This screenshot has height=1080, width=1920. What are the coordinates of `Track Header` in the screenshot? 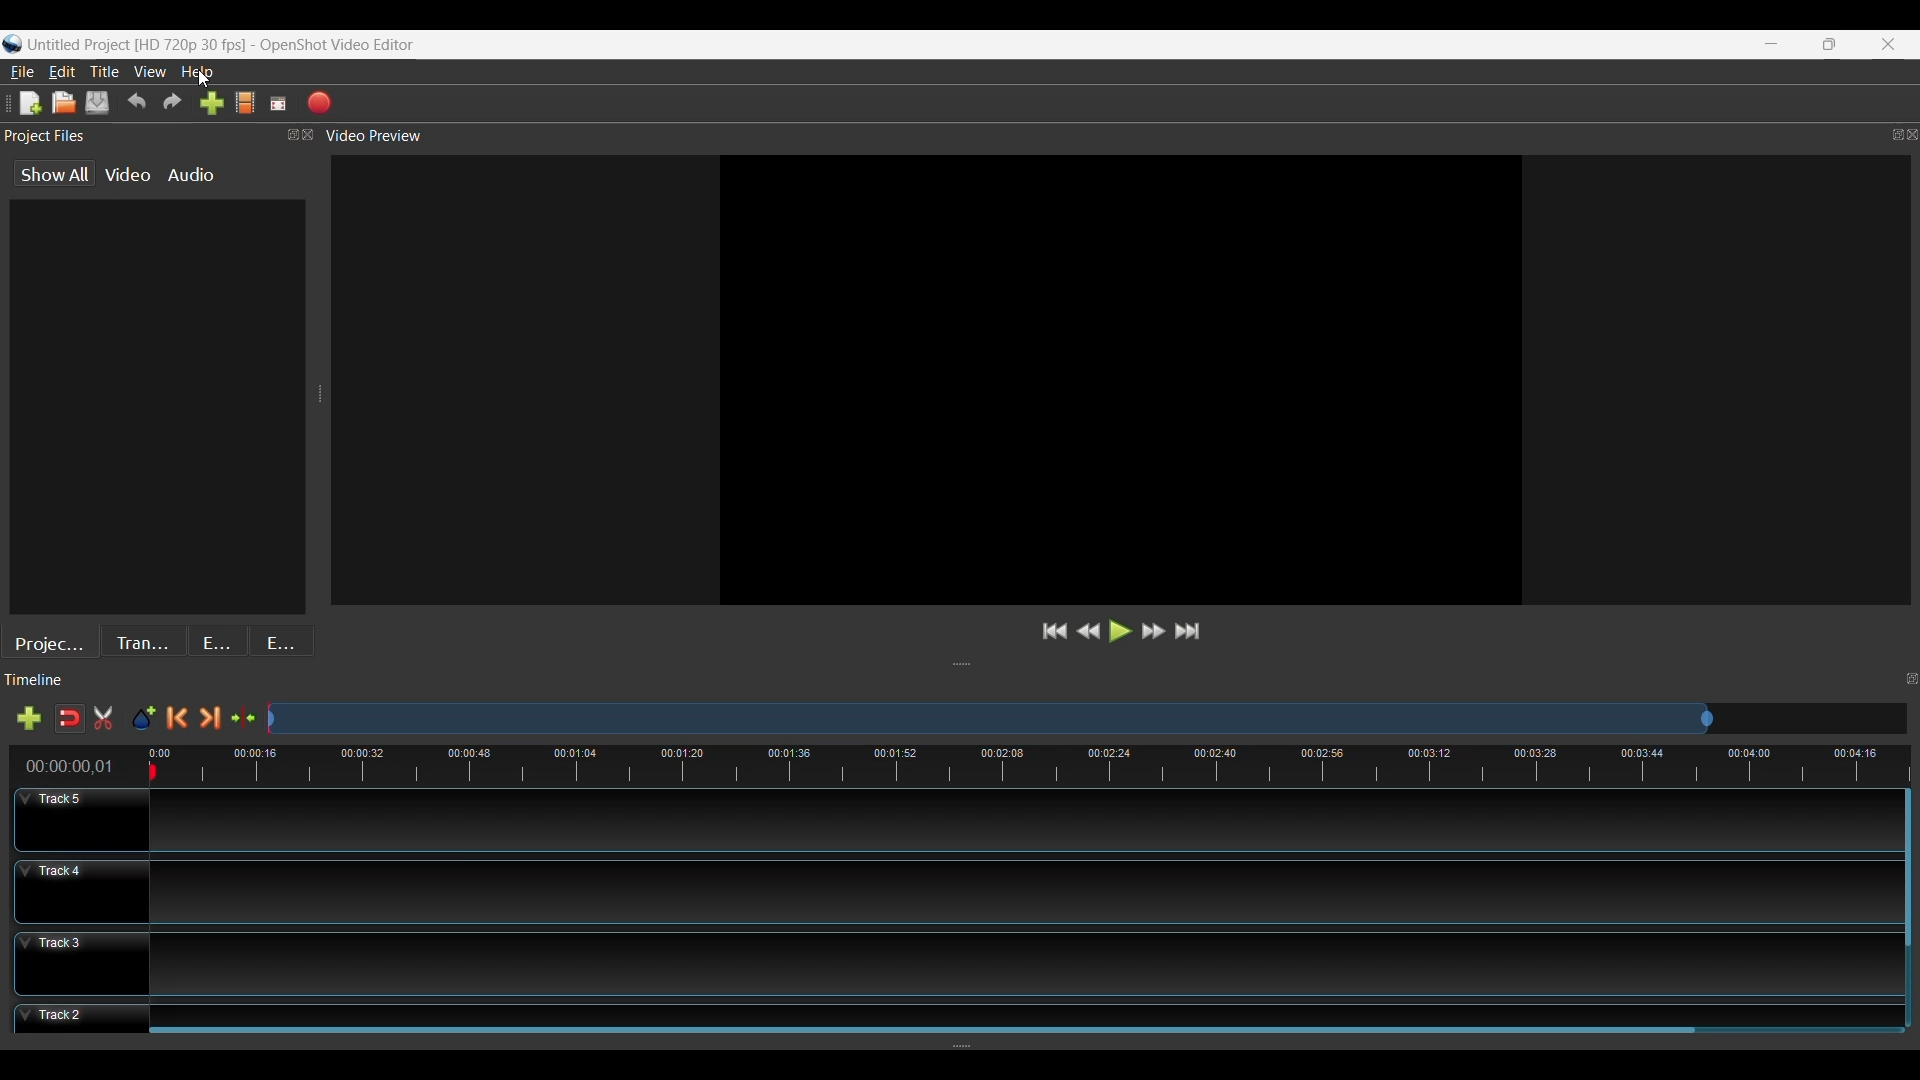 It's located at (83, 820).